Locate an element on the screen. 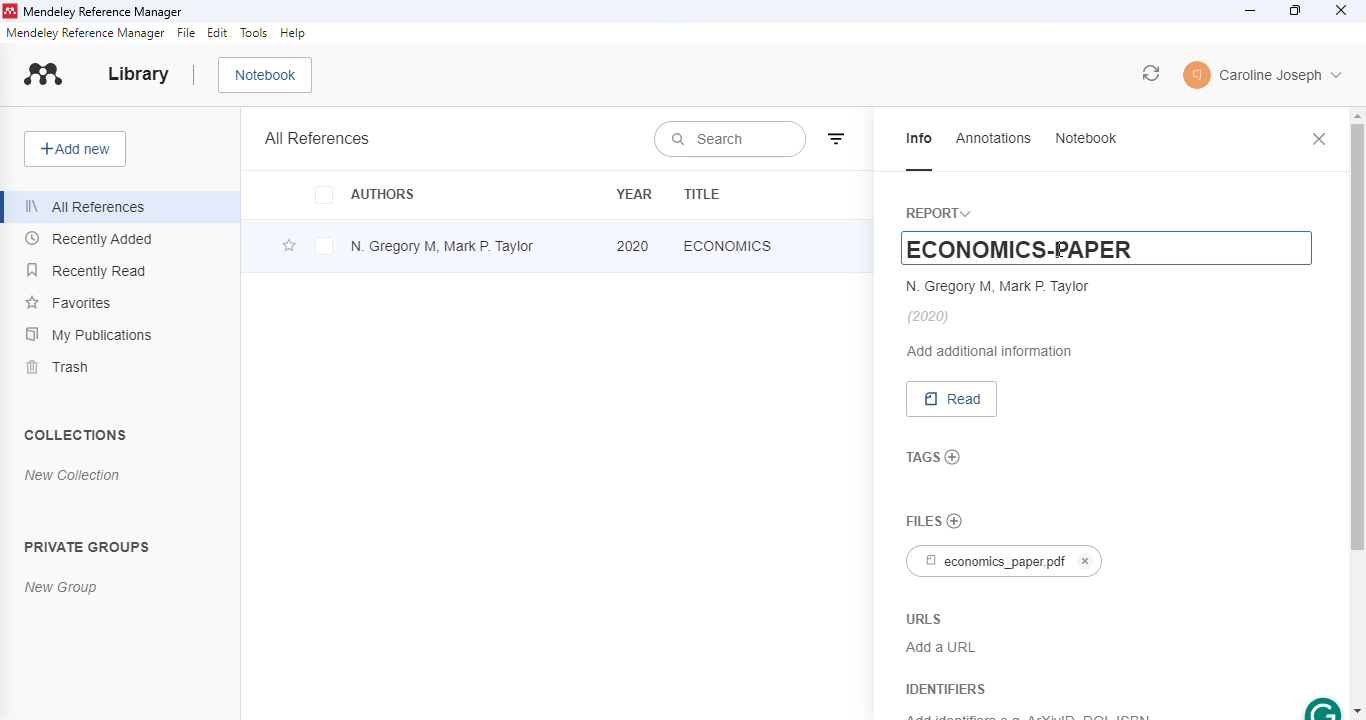  N. Gregory M, Mark P. Taylor is located at coordinates (441, 246).